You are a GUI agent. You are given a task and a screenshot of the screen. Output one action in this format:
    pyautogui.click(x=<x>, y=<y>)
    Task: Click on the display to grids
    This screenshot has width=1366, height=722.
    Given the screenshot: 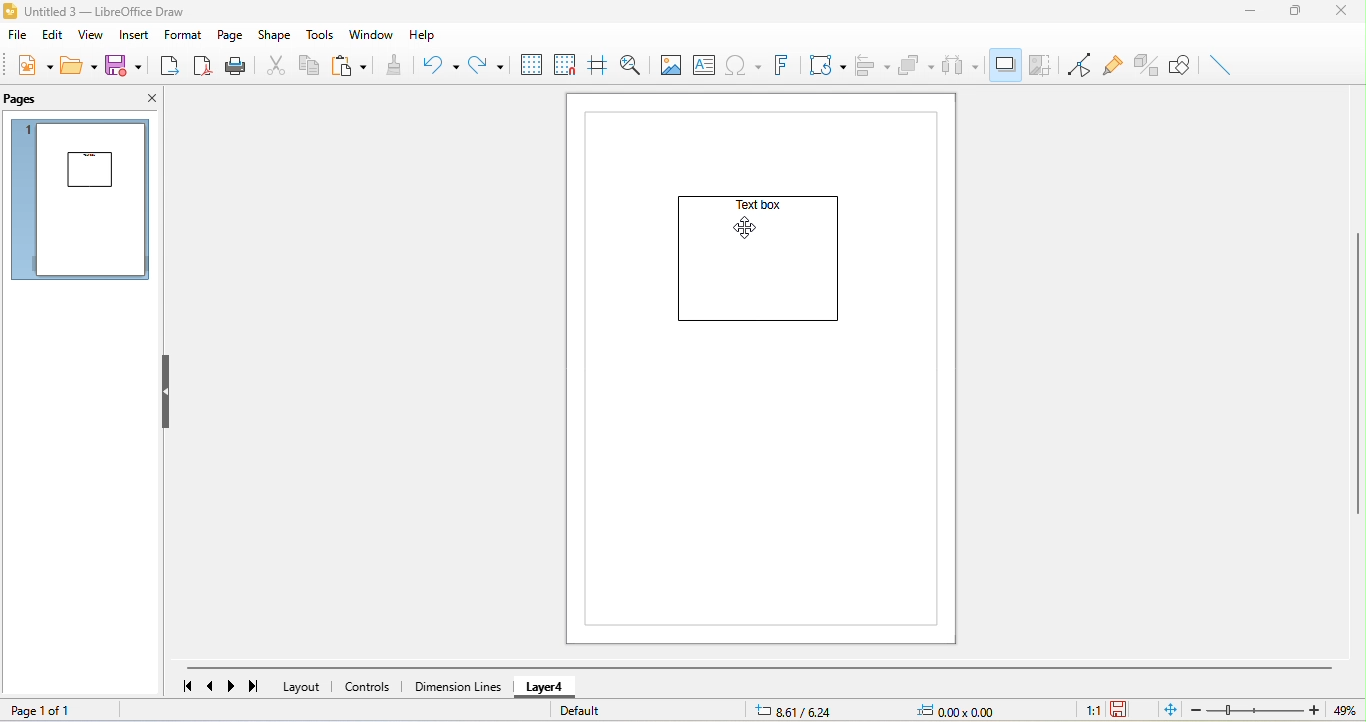 What is the action you would take?
    pyautogui.click(x=532, y=63)
    